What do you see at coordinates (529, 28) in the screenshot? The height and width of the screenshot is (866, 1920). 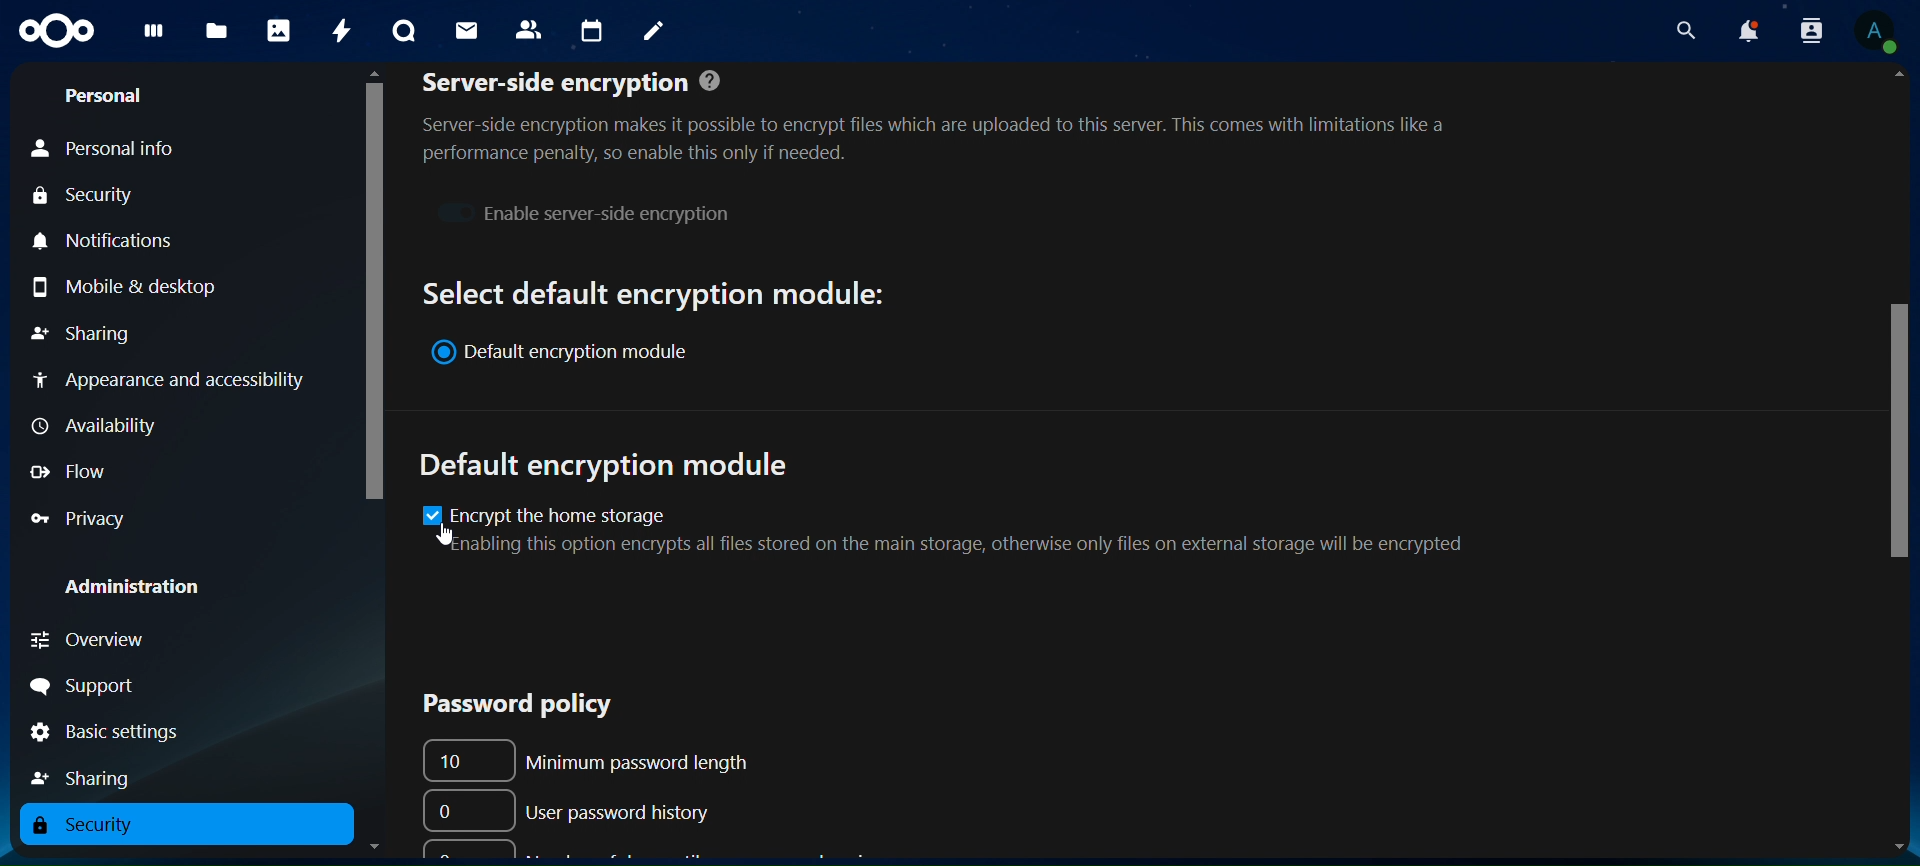 I see `contact` at bounding box center [529, 28].